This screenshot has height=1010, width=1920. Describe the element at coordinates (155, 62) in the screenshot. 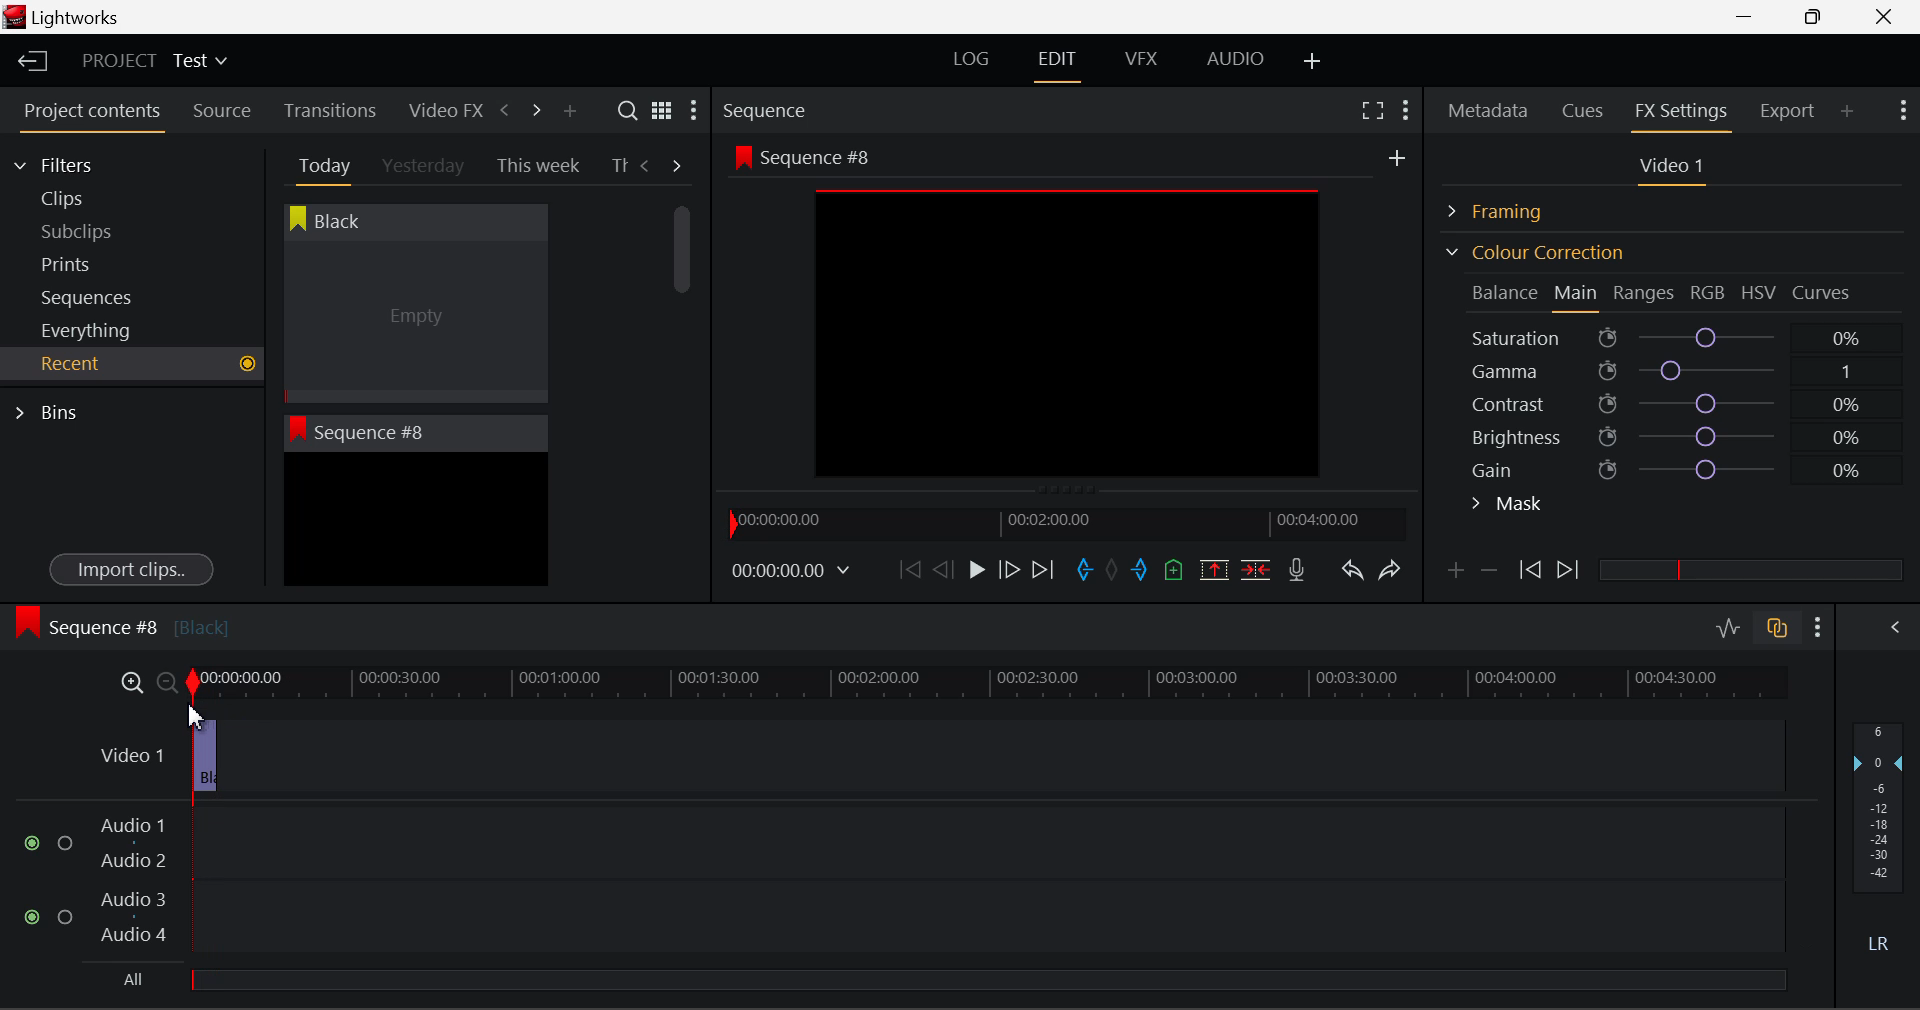

I see `Project Title` at that location.